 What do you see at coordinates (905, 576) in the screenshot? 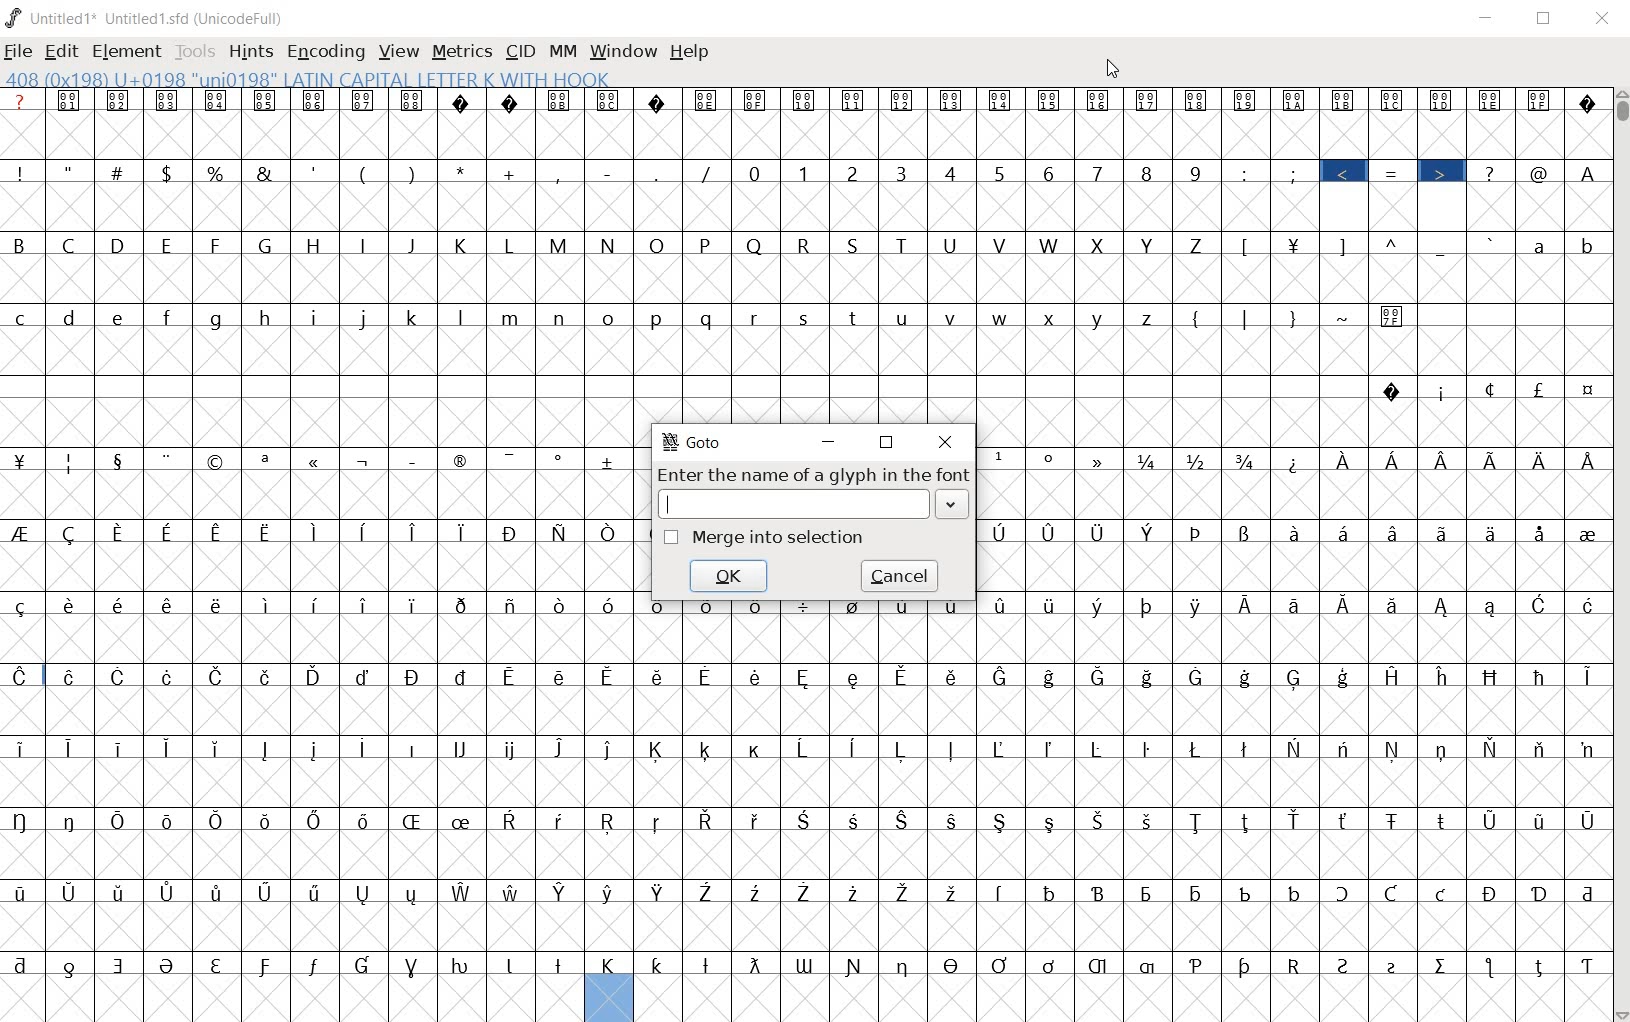
I see `cancel` at bounding box center [905, 576].